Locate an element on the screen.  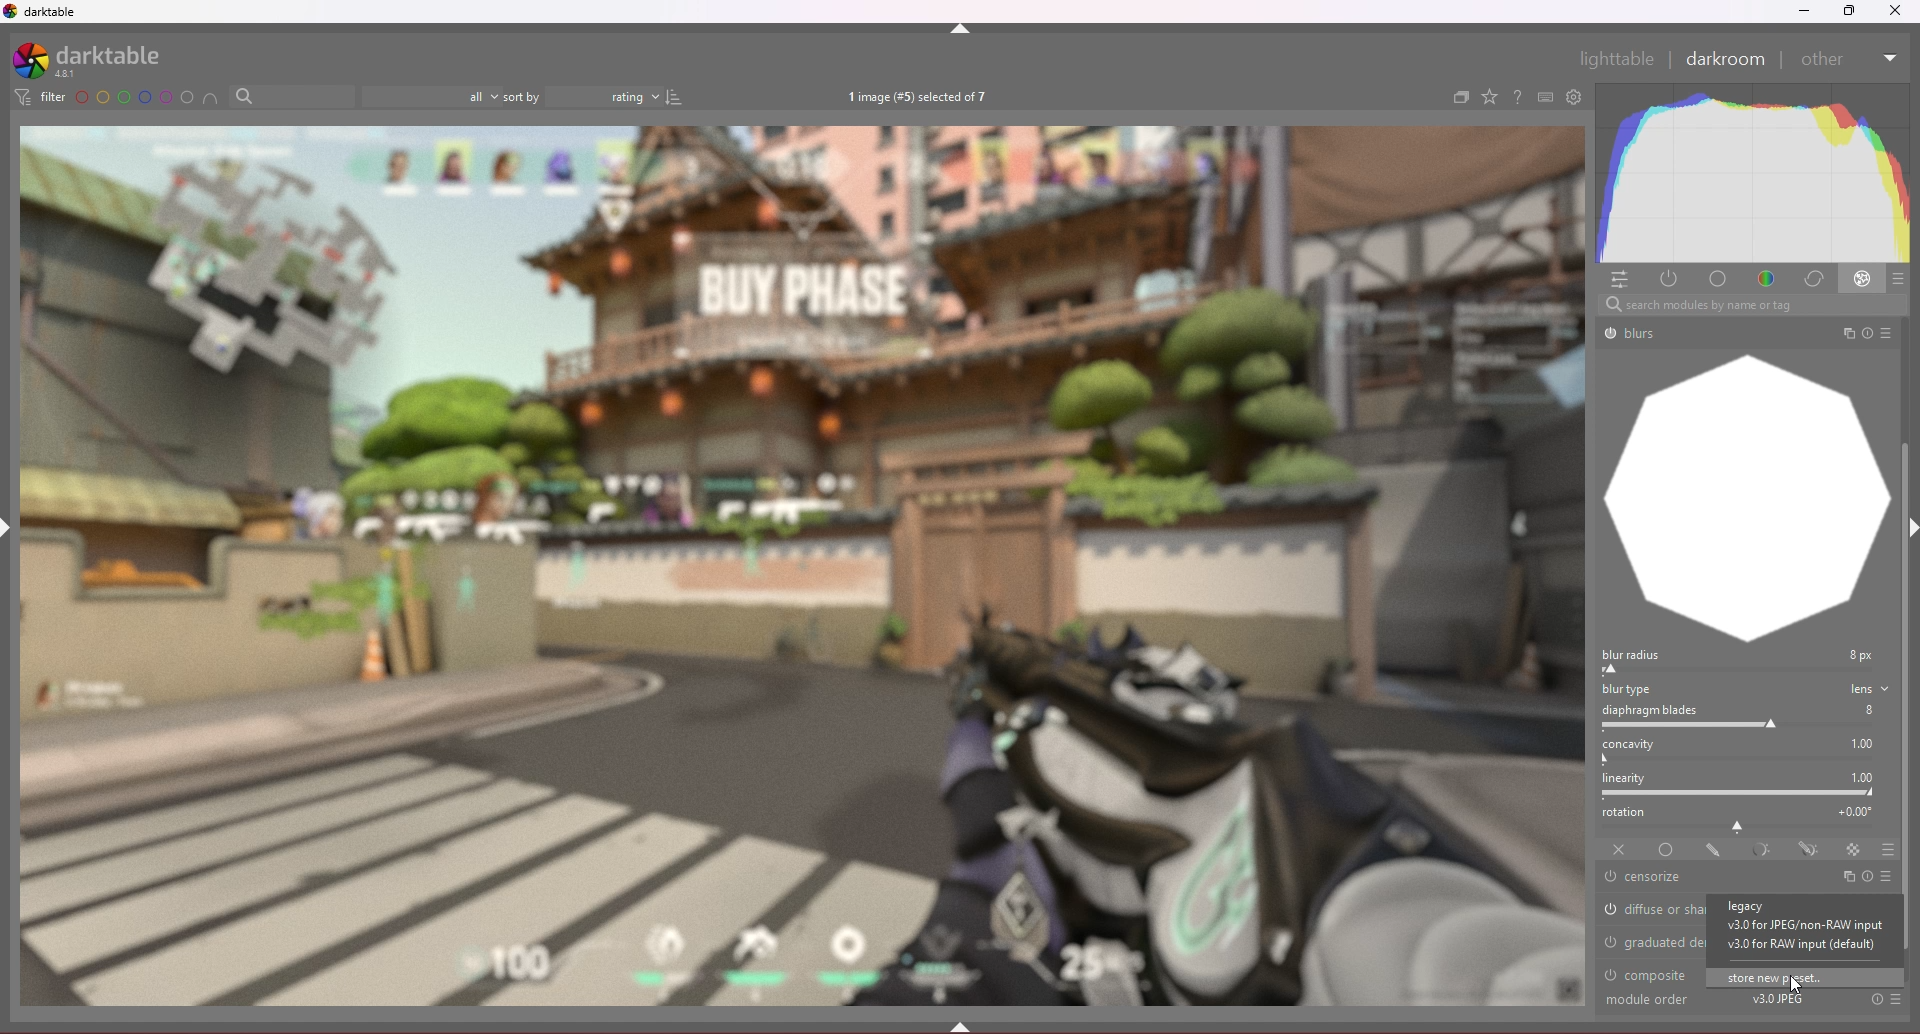
active modules is located at coordinates (1669, 279).